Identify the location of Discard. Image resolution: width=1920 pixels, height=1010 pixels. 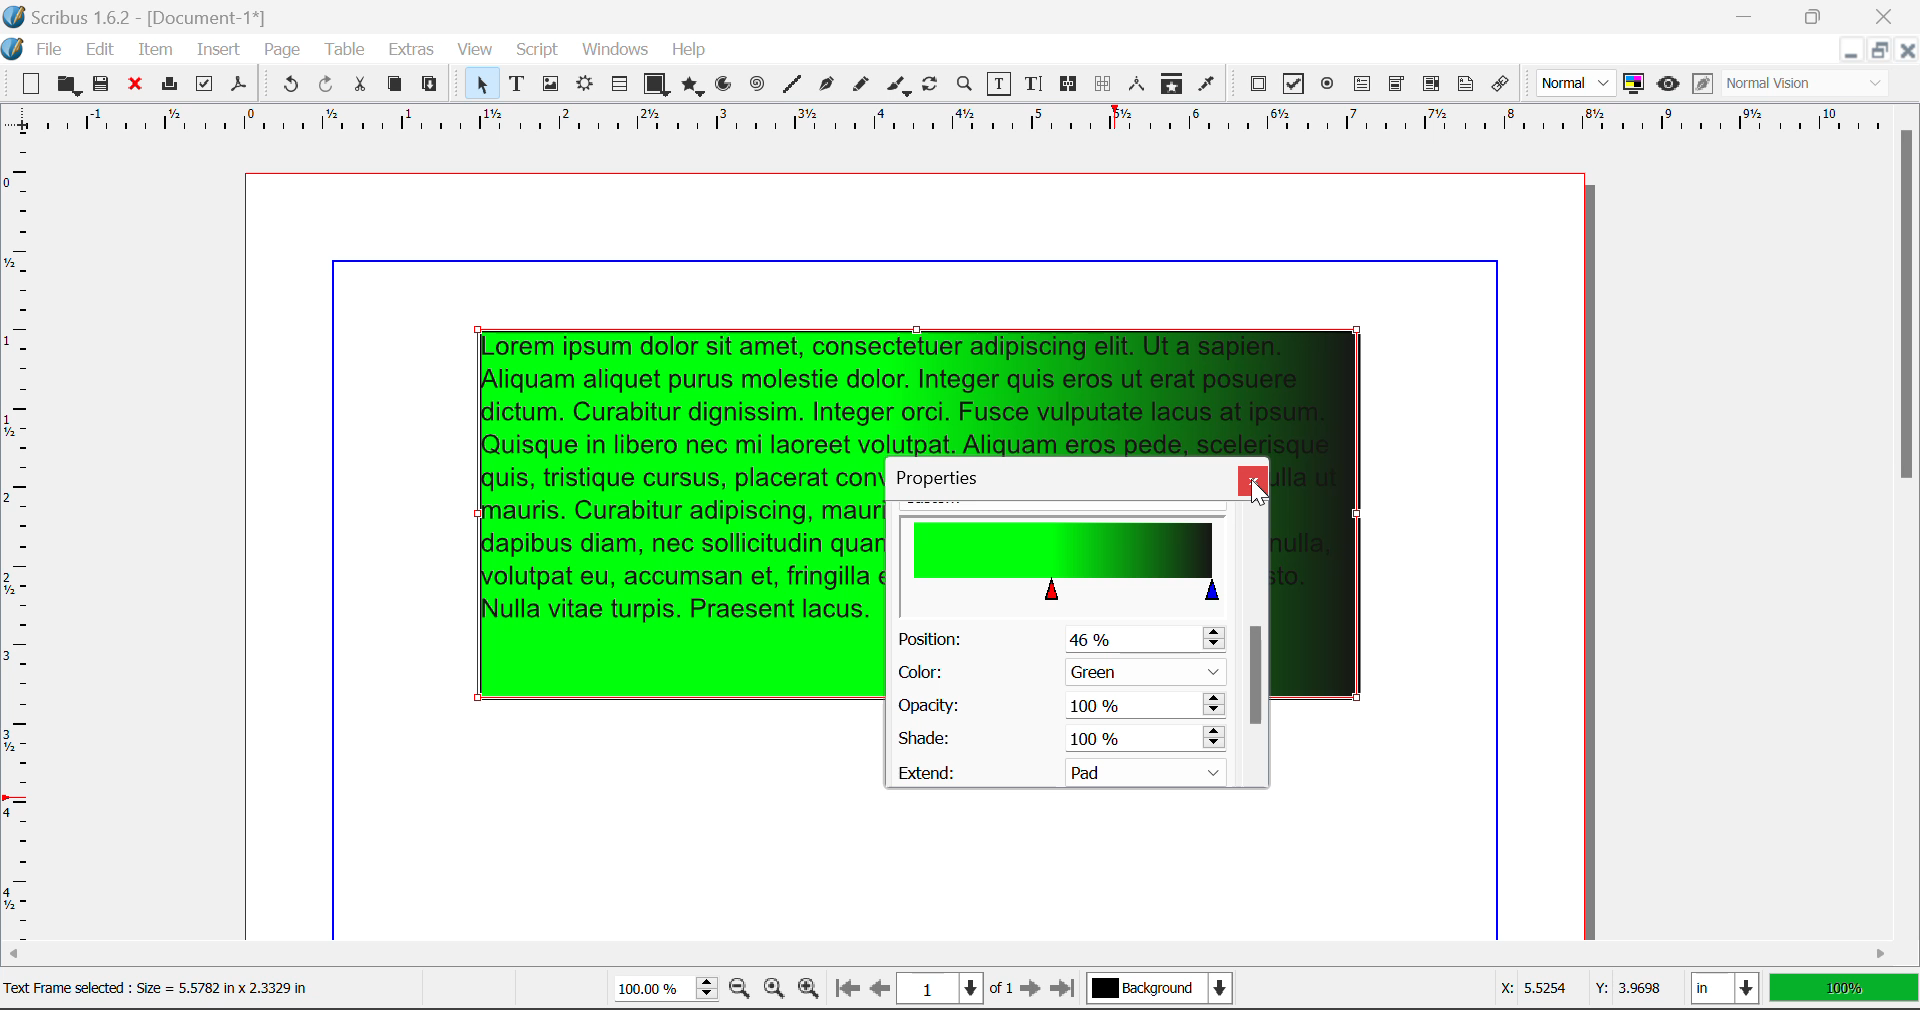
(134, 86).